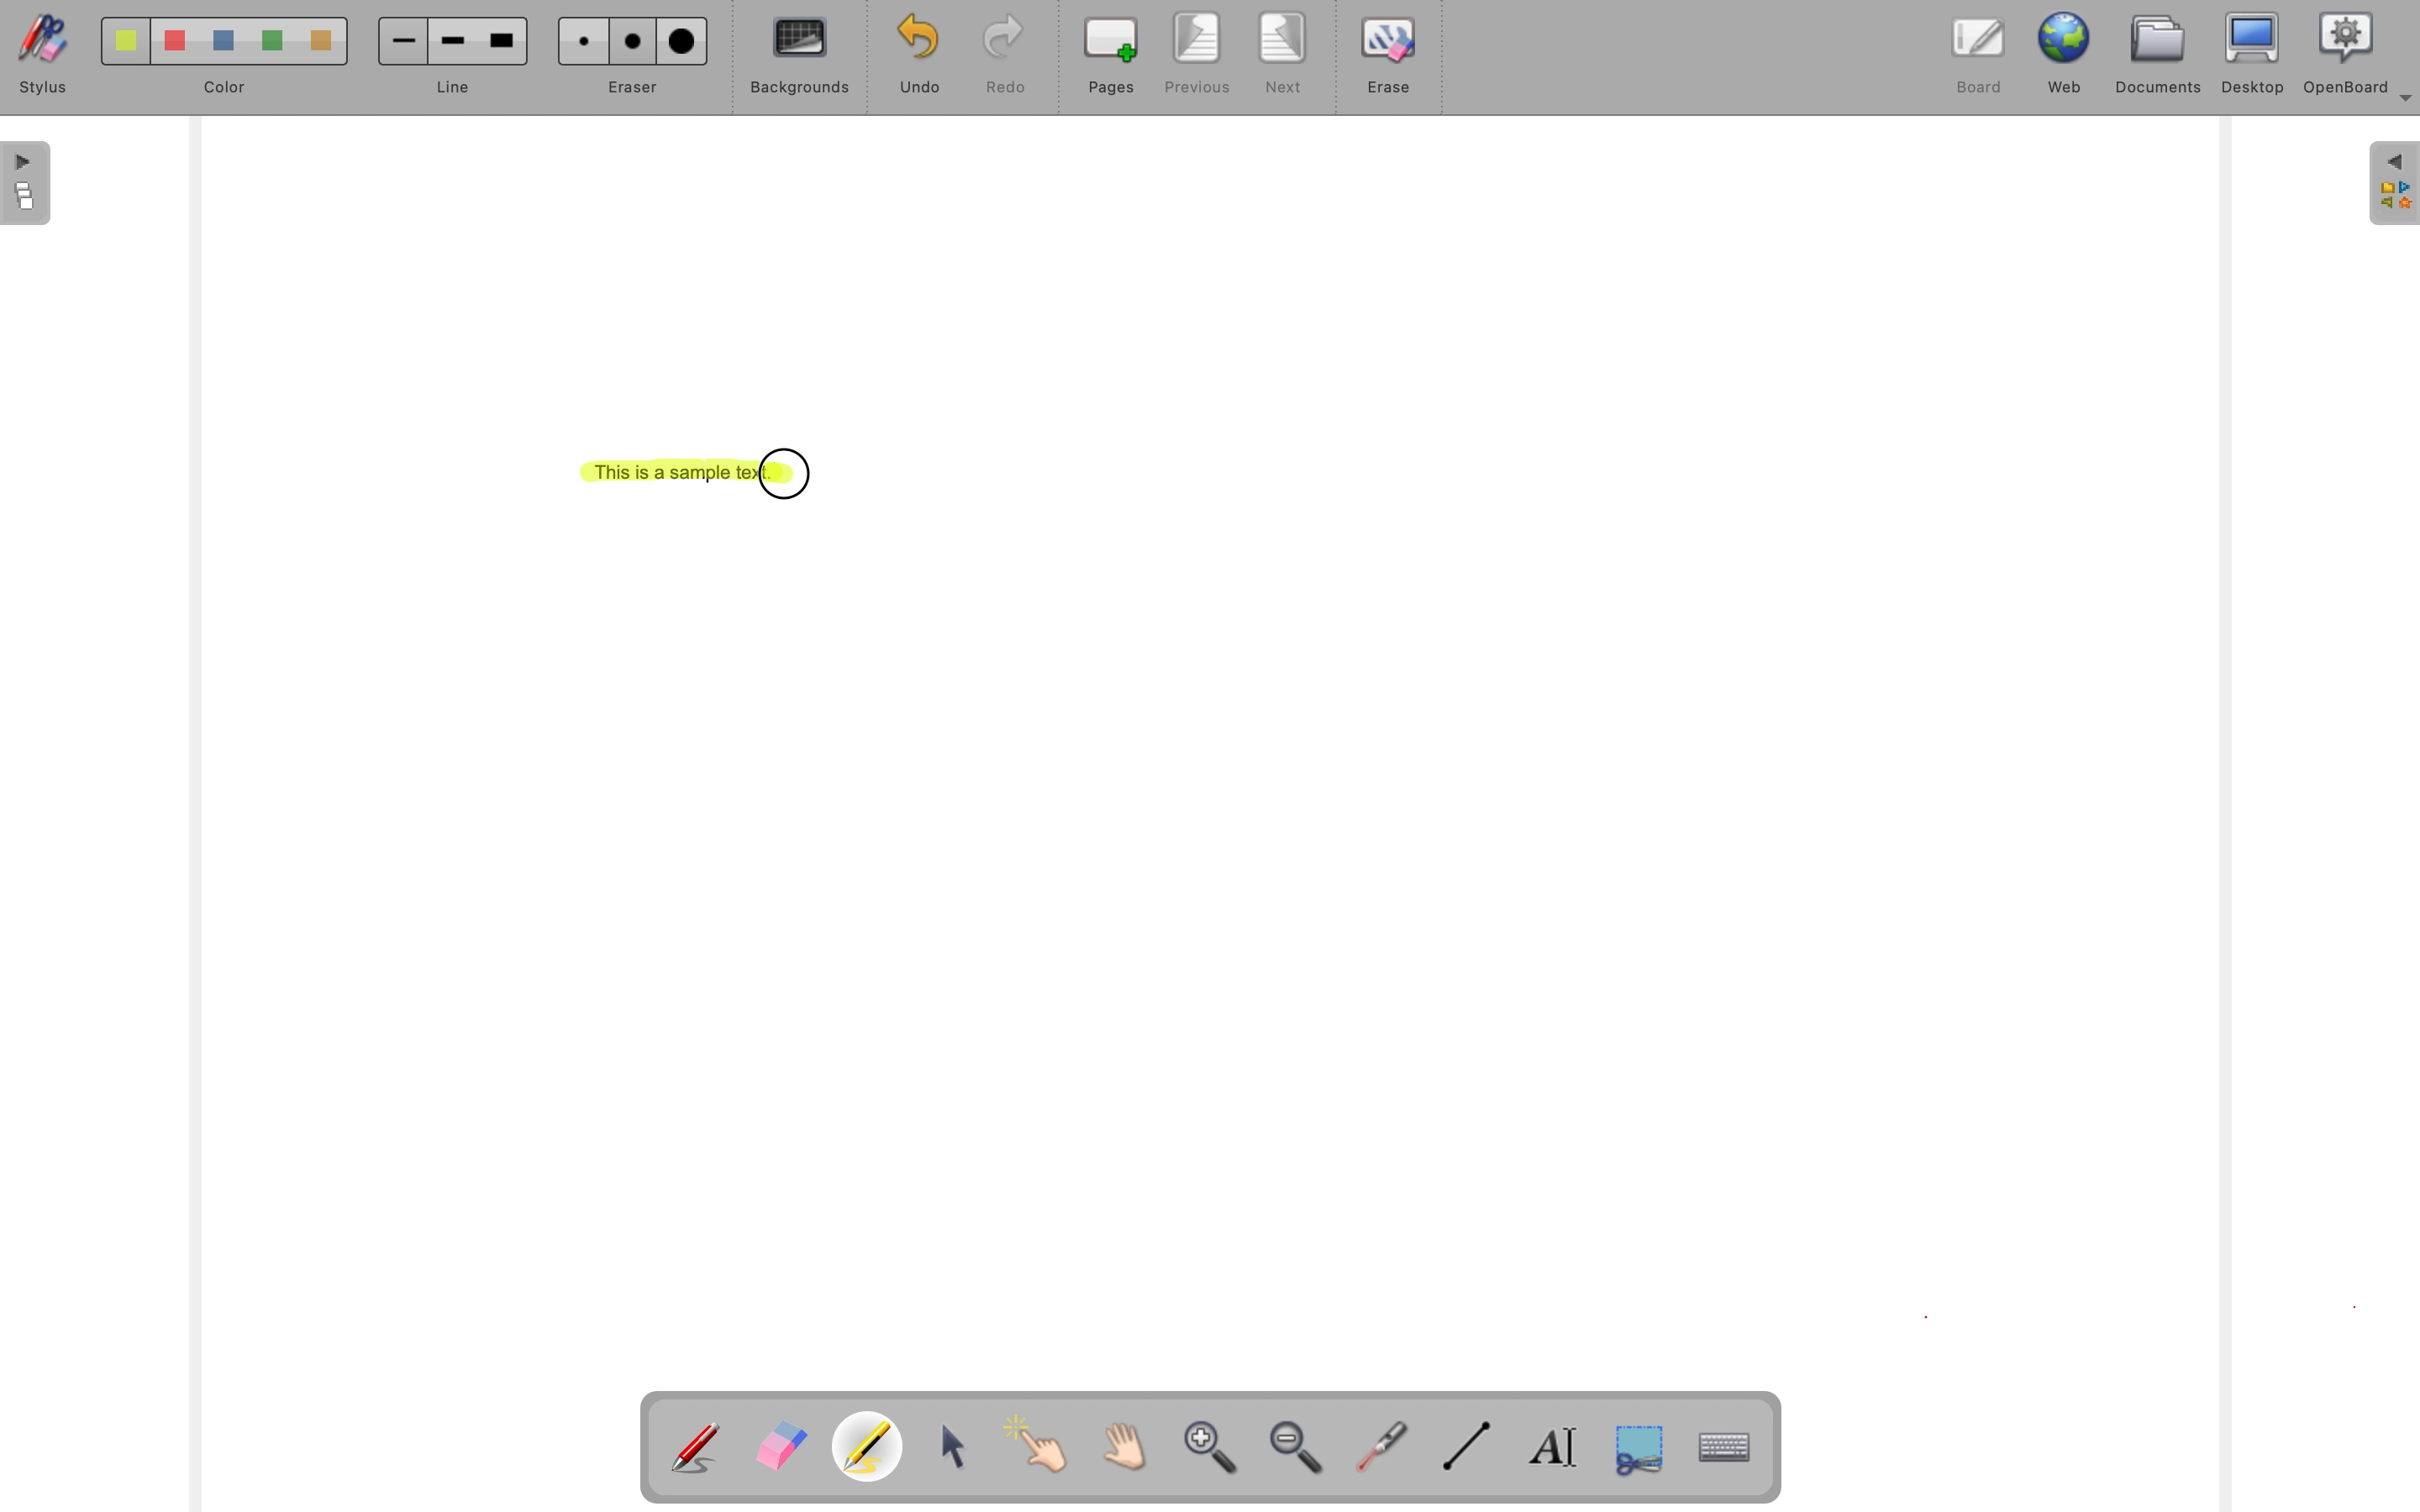 Image resolution: width=2420 pixels, height=1512 pixels. What do you see at coordinates (1300, 1448) in the screenshot?
I see `zoom out` at bounding box center [1300, 1448].